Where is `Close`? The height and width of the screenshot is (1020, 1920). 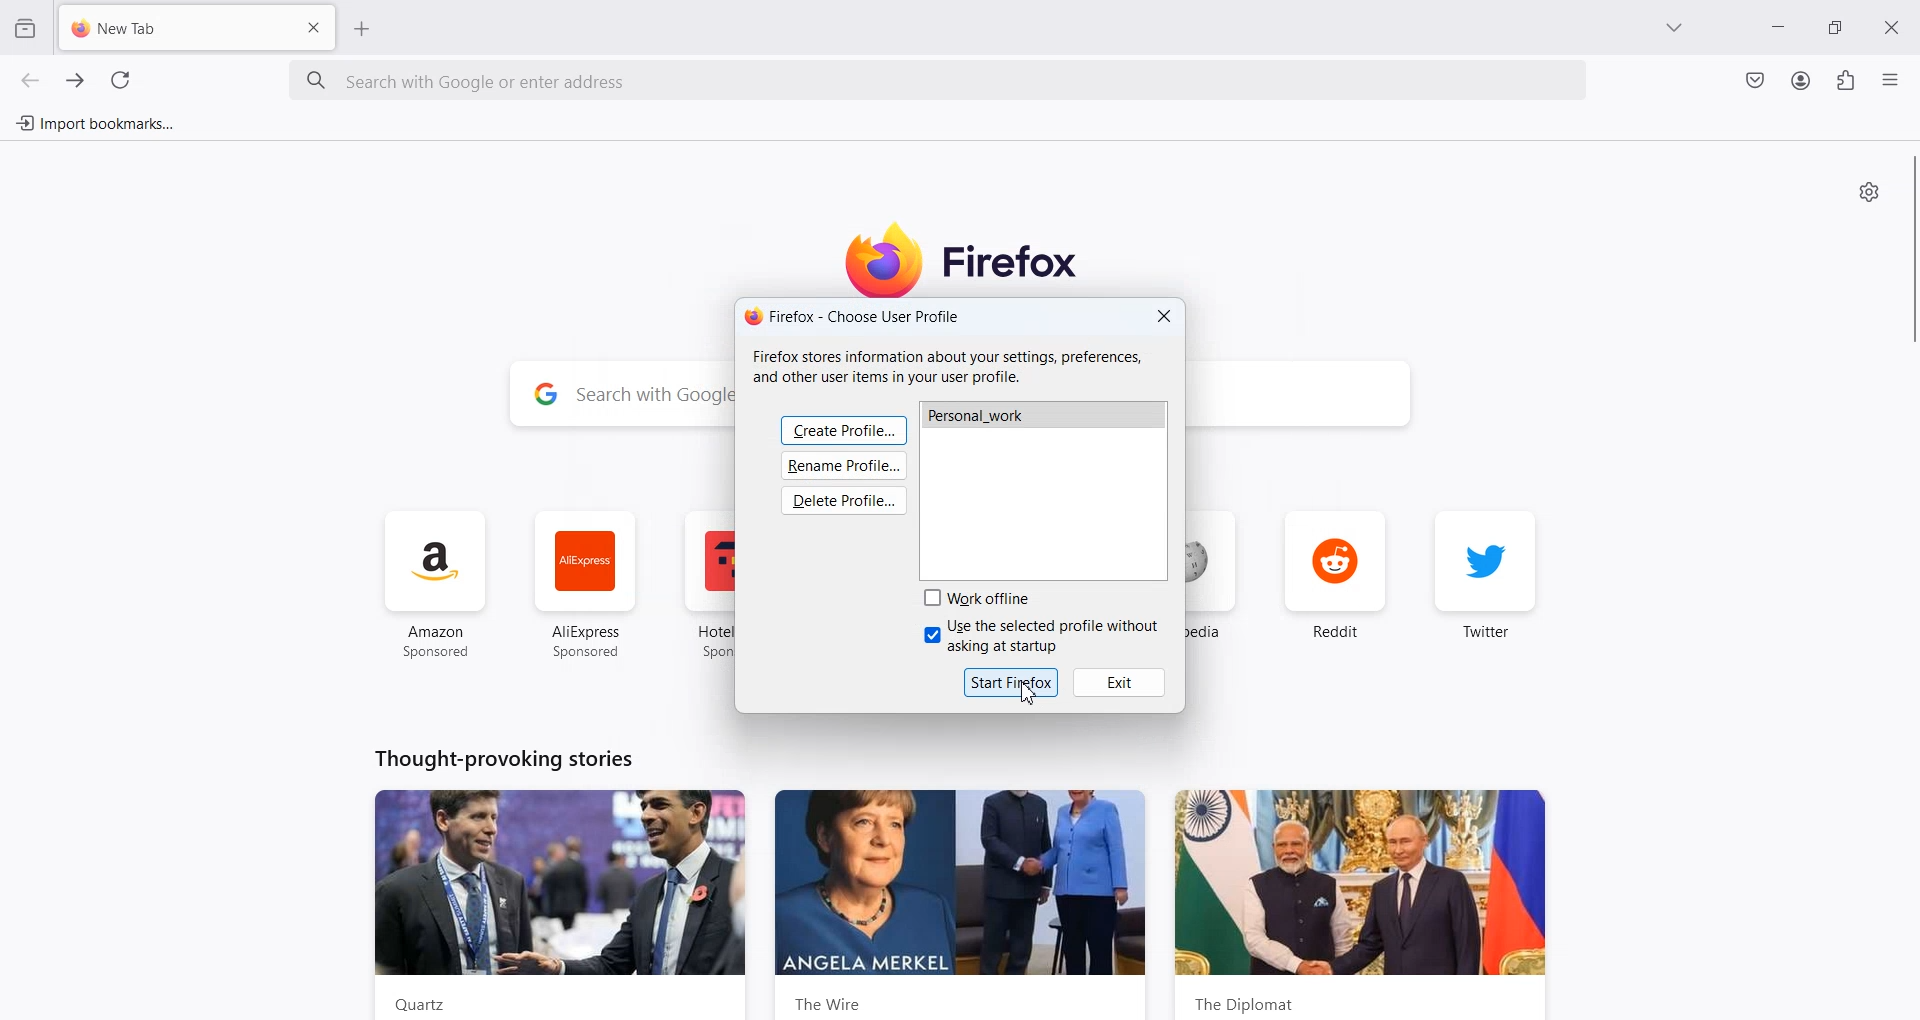 Close is located at coordinates (1164, 317).